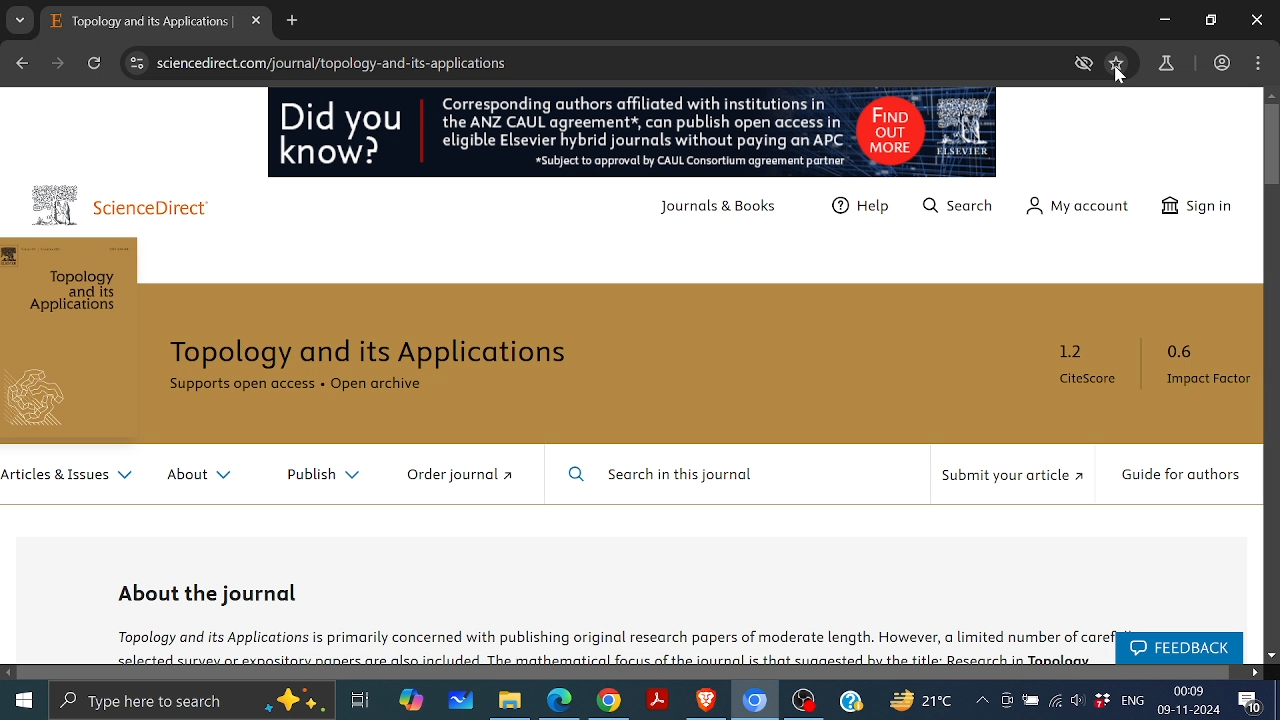  Describe the element at coordinates (609, 700) in the screenshot. I see `Google Chrome` at that location.